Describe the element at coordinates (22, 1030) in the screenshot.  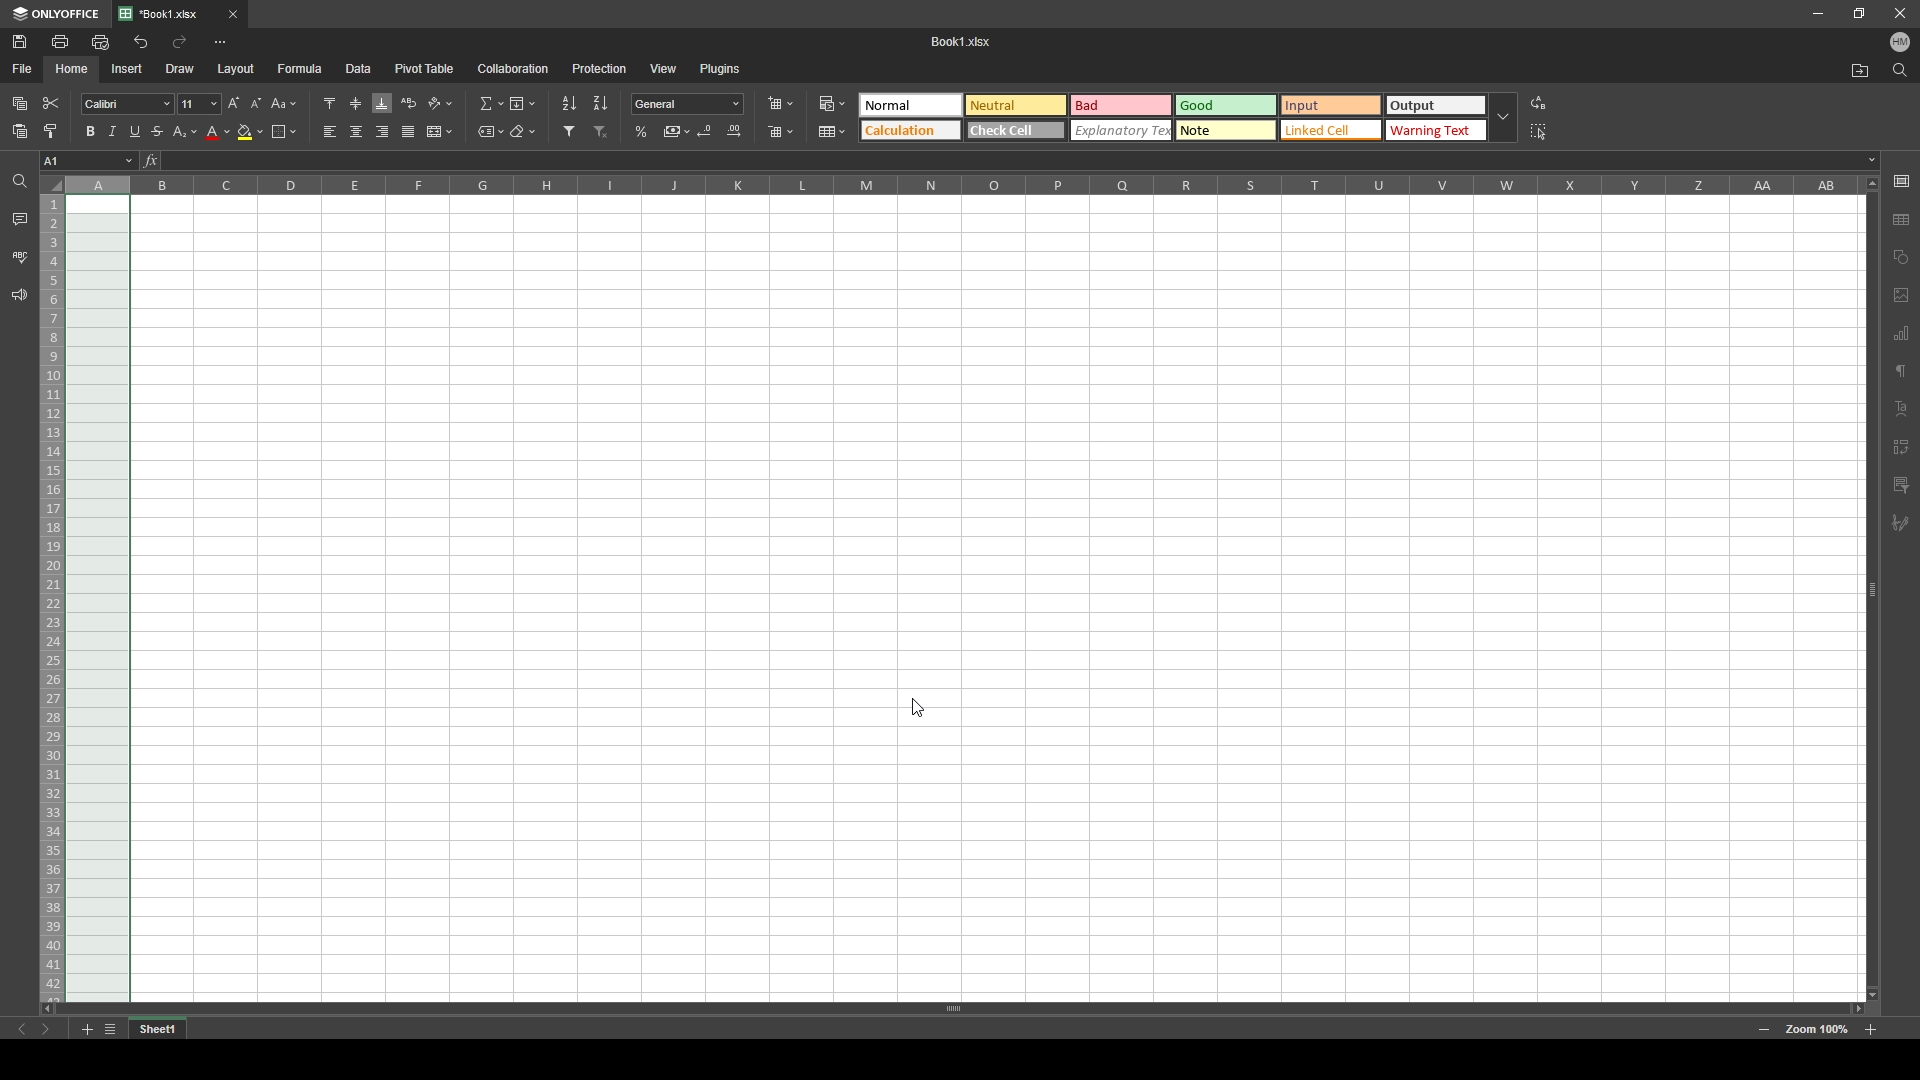
I see `previous` at that location.